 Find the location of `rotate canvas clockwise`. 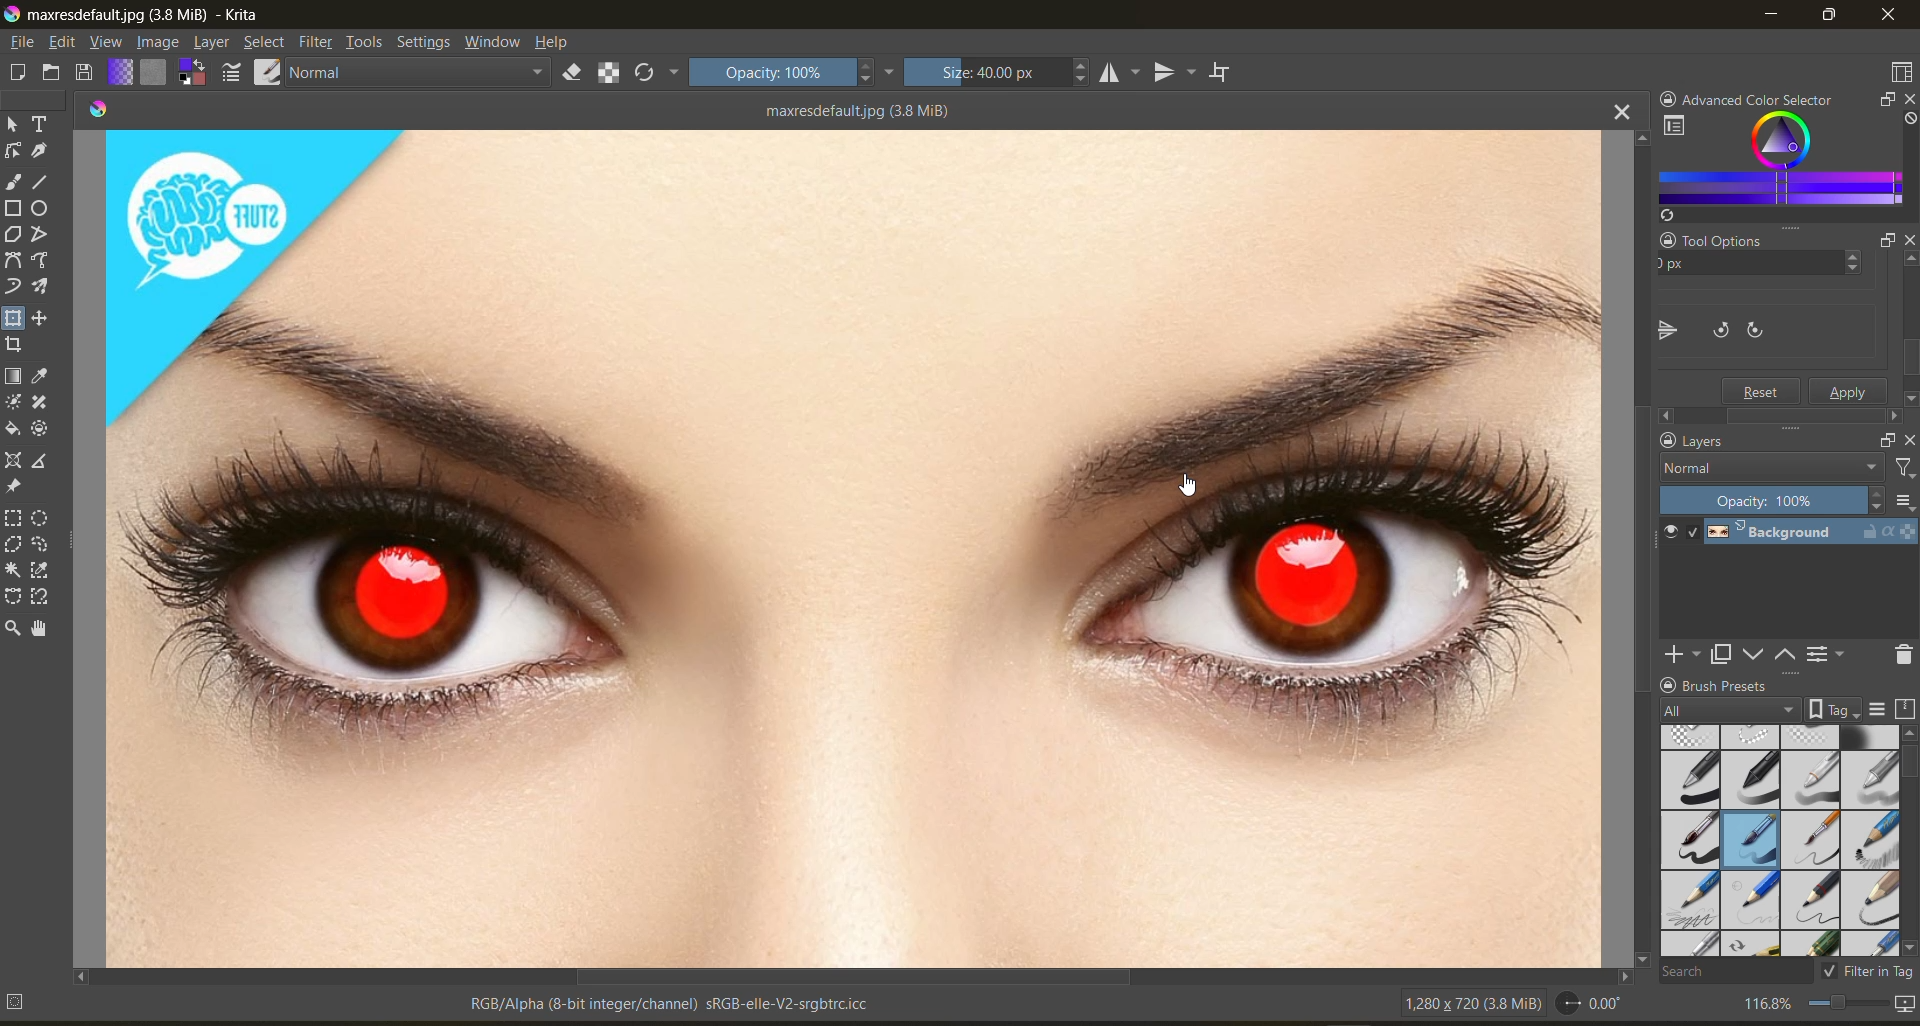

rotate canvas clockwise is located at coordinates (1843, 332).